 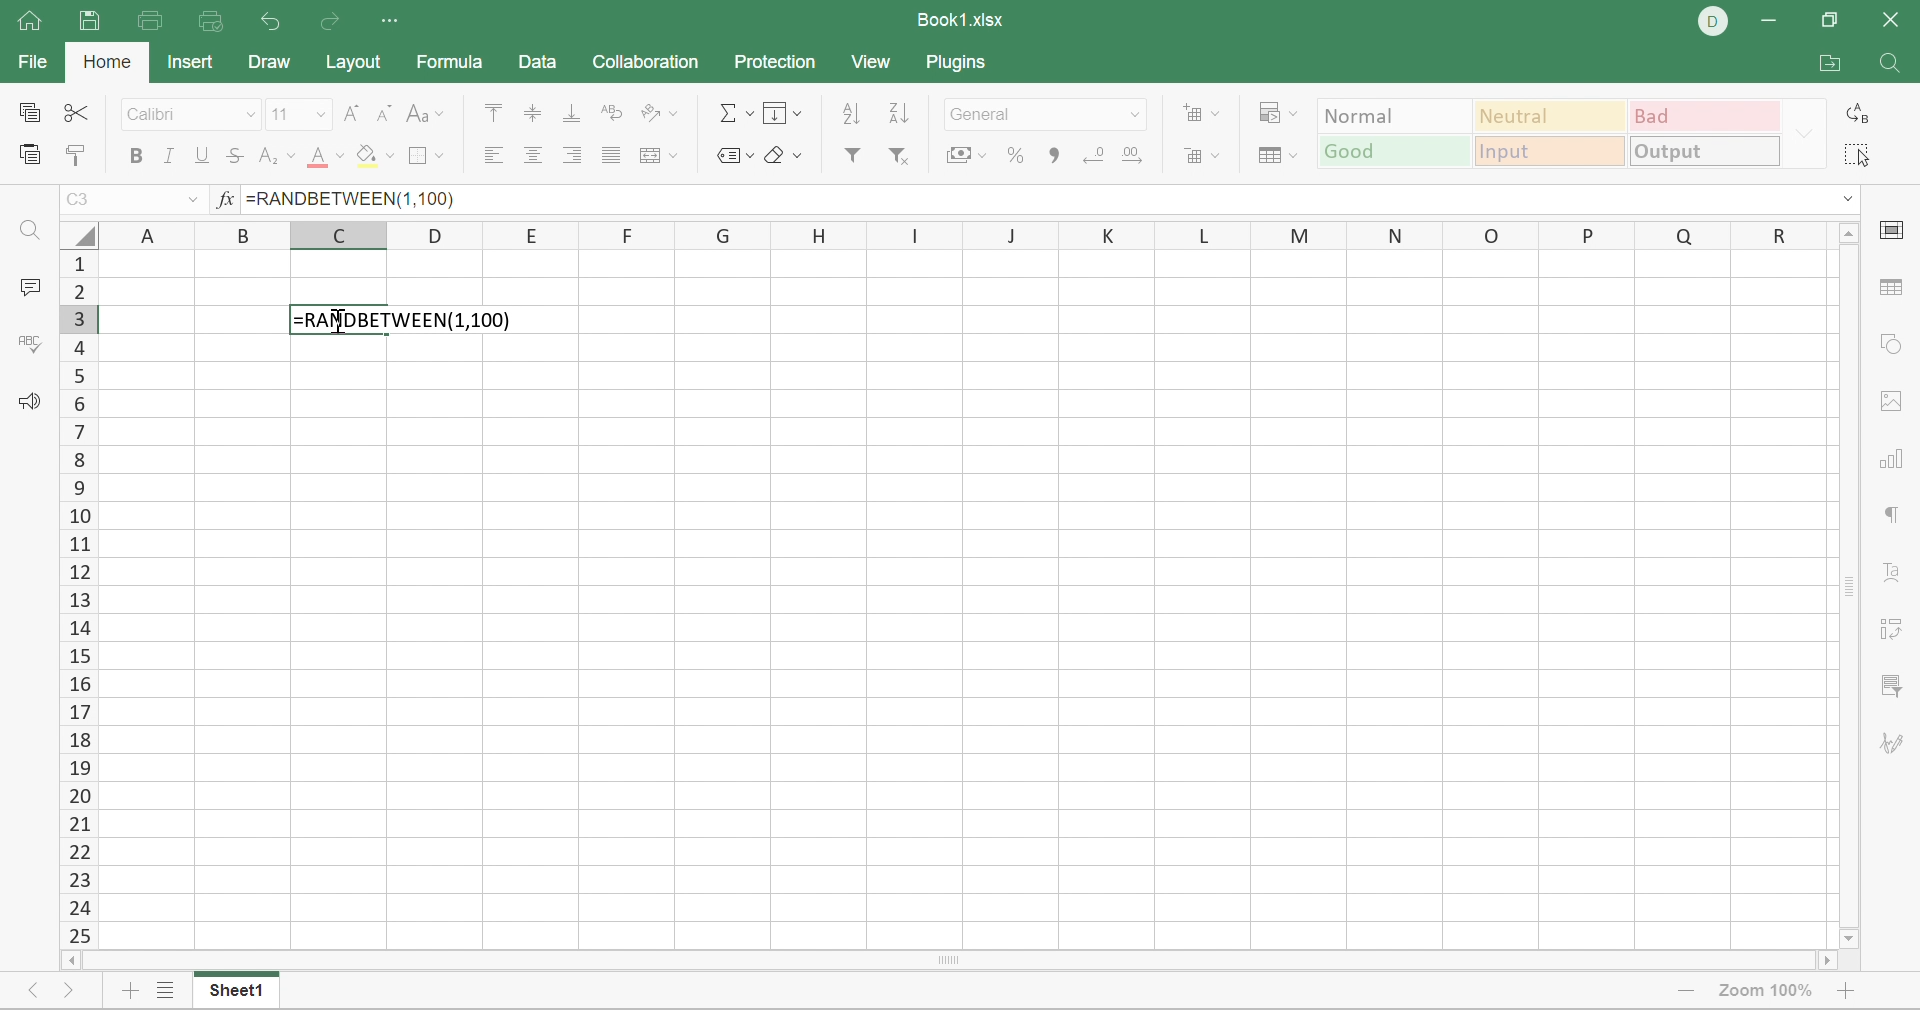 I want to click on signature settings, so click(x=1894, y=742).